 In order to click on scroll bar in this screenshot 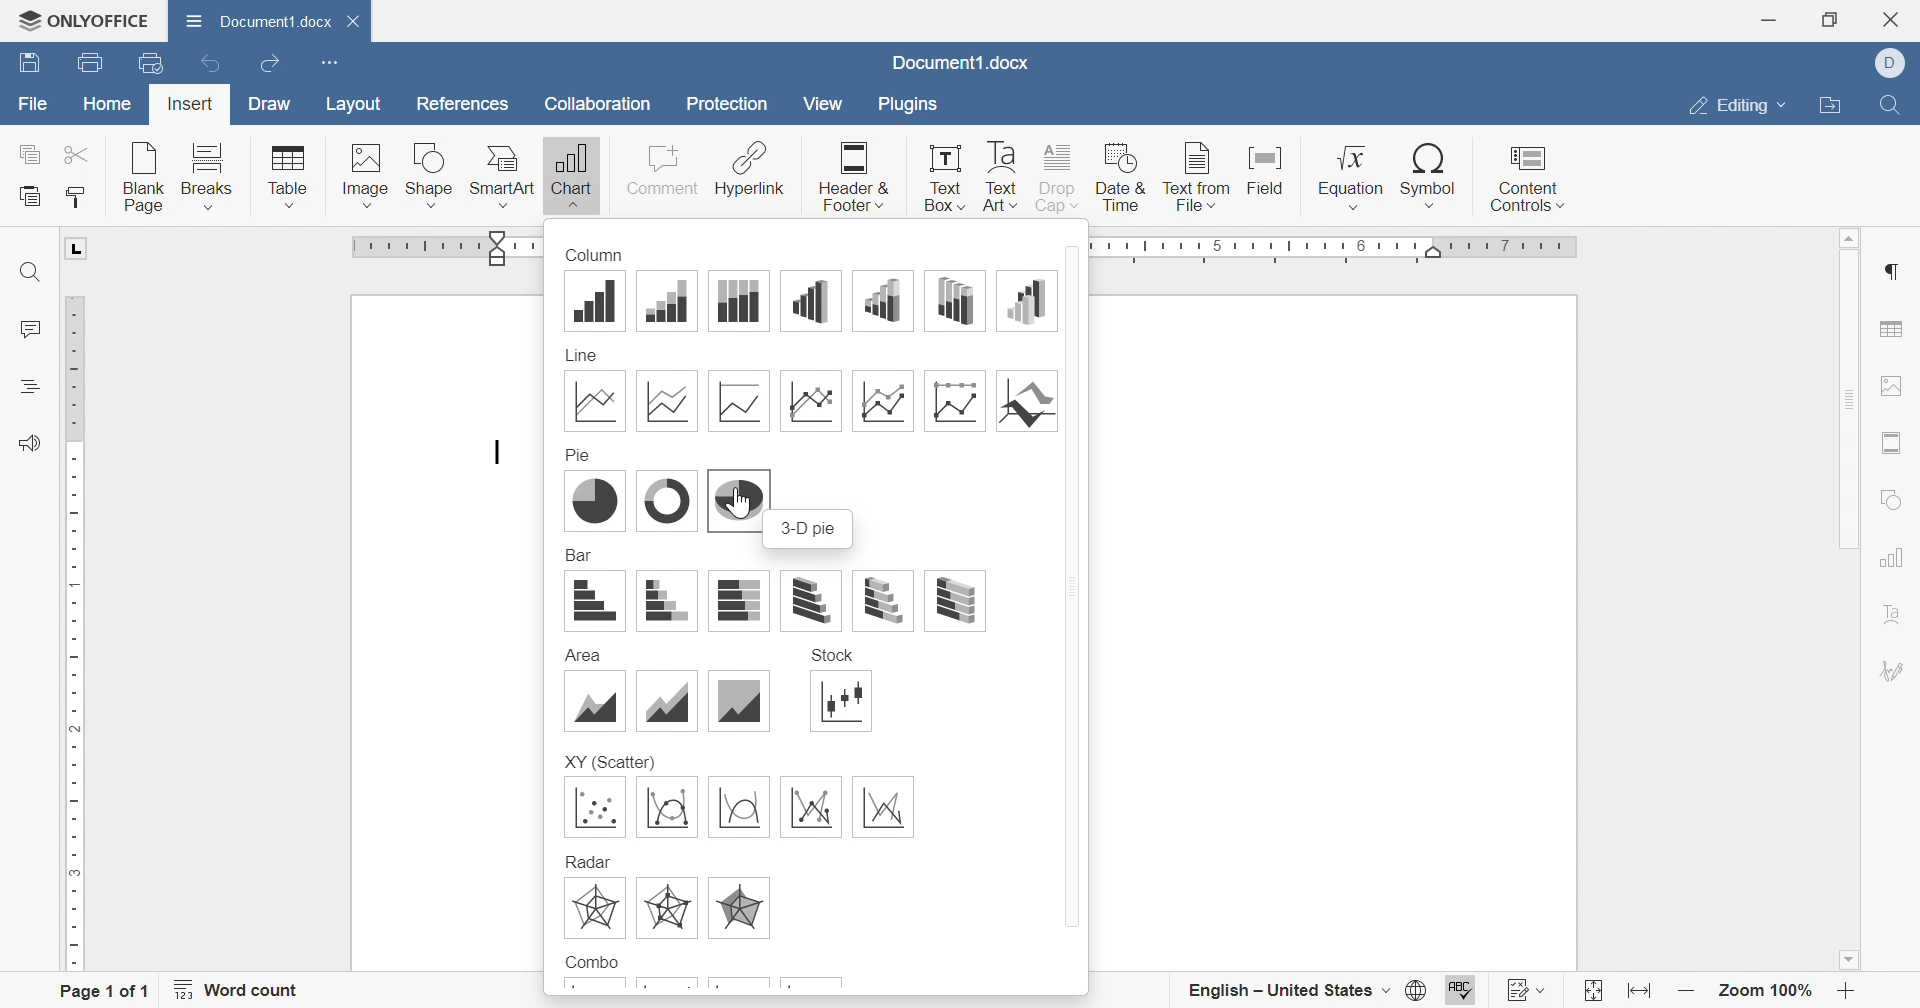, I will do `click(1075, 584)`.